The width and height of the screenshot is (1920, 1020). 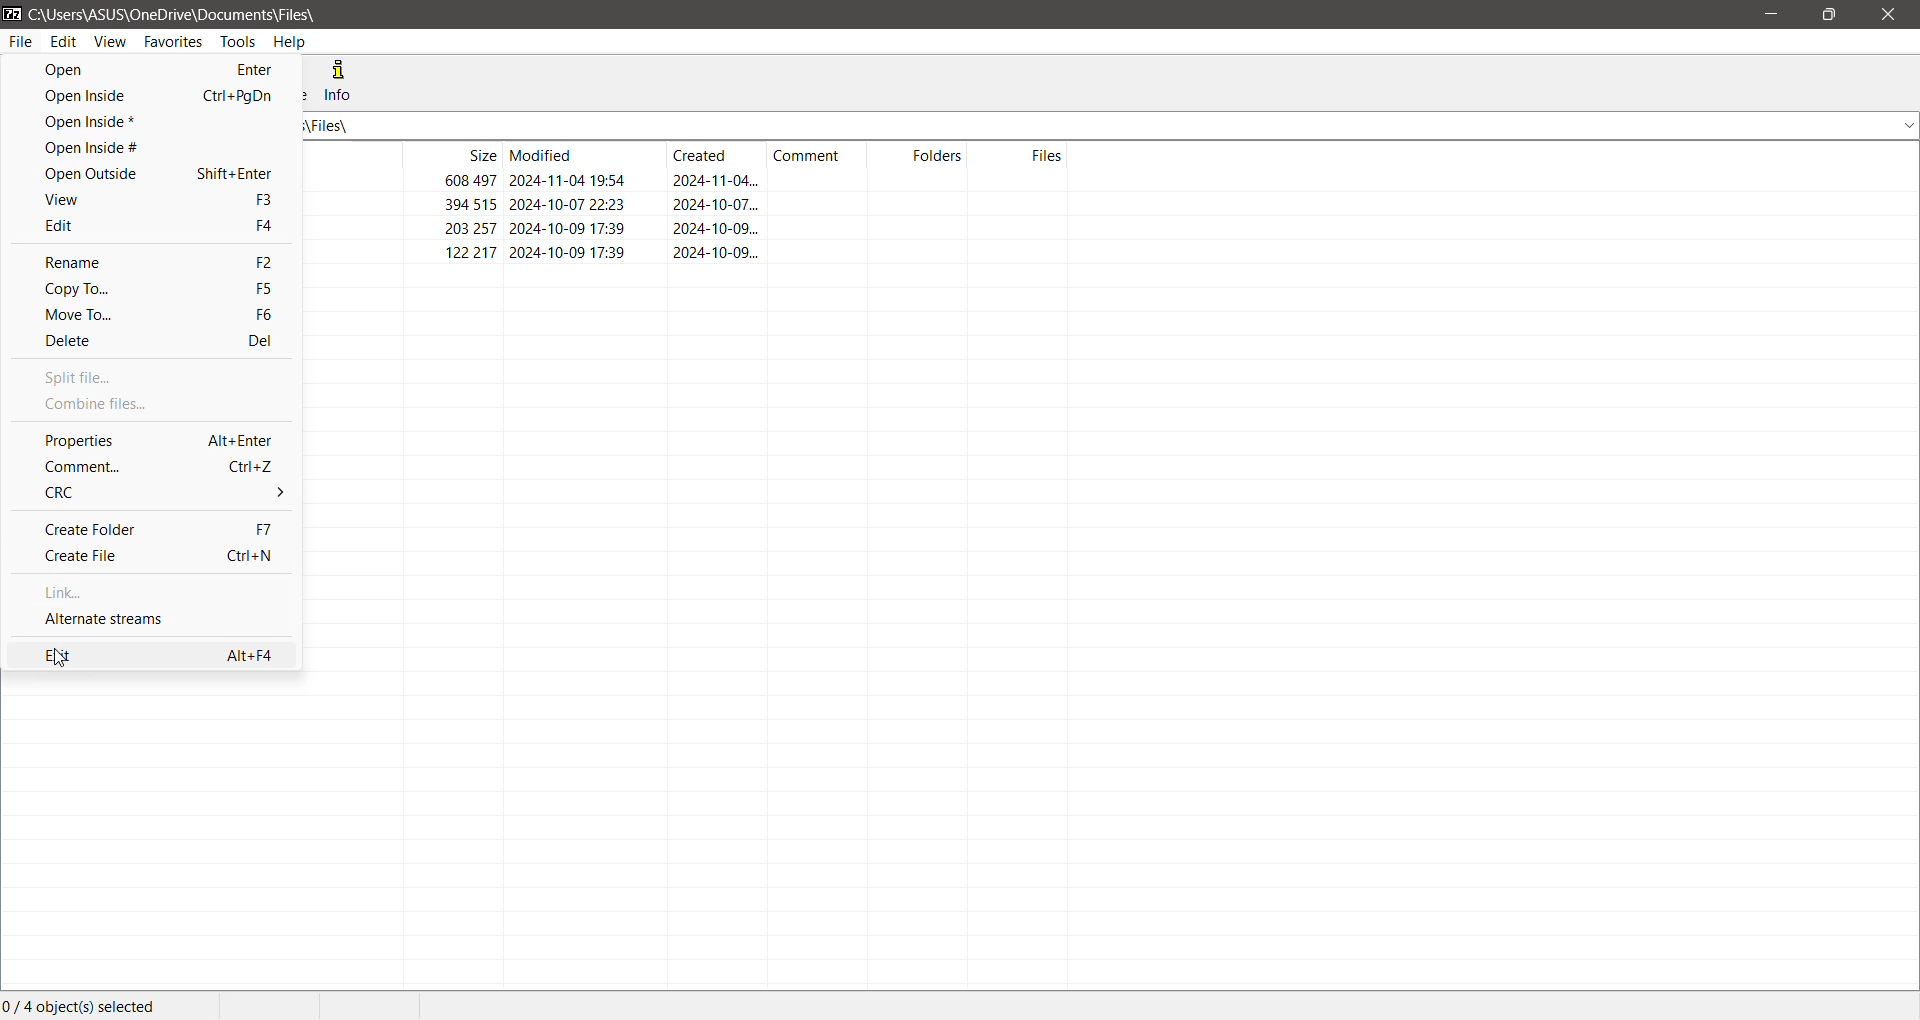 What do you see at coordinates (22, 42) in the screenshot?
I see `File` at bounding box center [22, 42].